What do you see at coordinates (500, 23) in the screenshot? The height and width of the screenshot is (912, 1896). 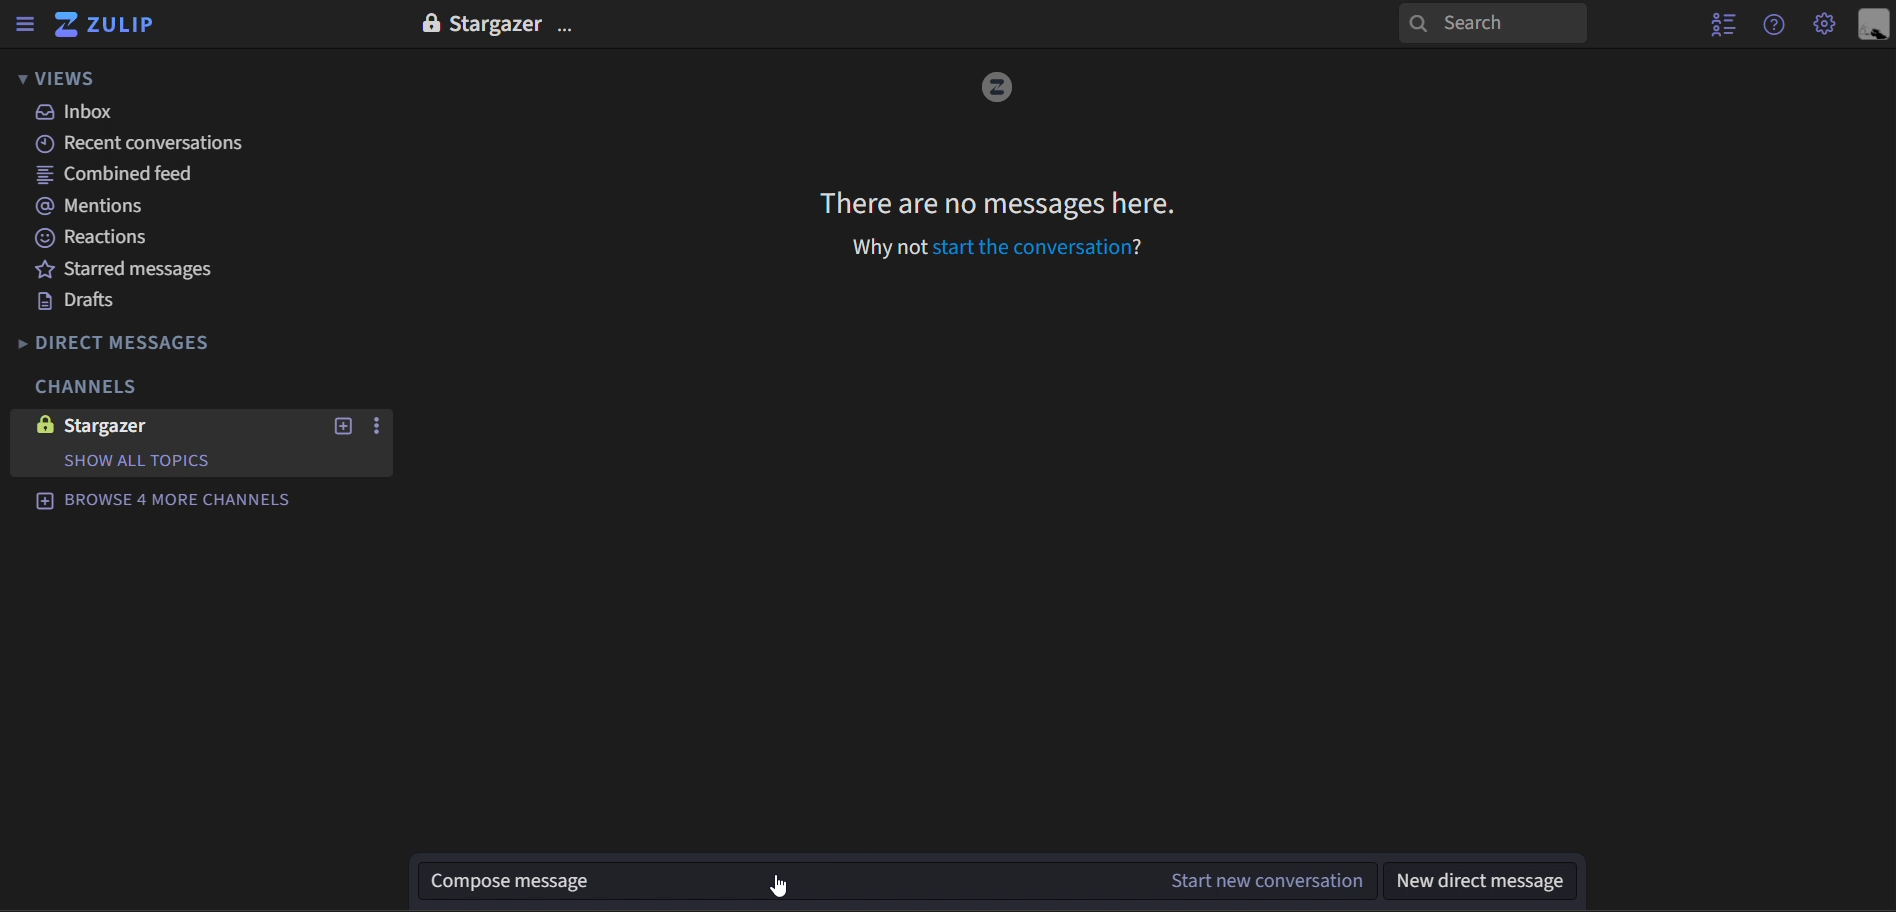 I see `Stargazer` at bounding box center [500, 23].